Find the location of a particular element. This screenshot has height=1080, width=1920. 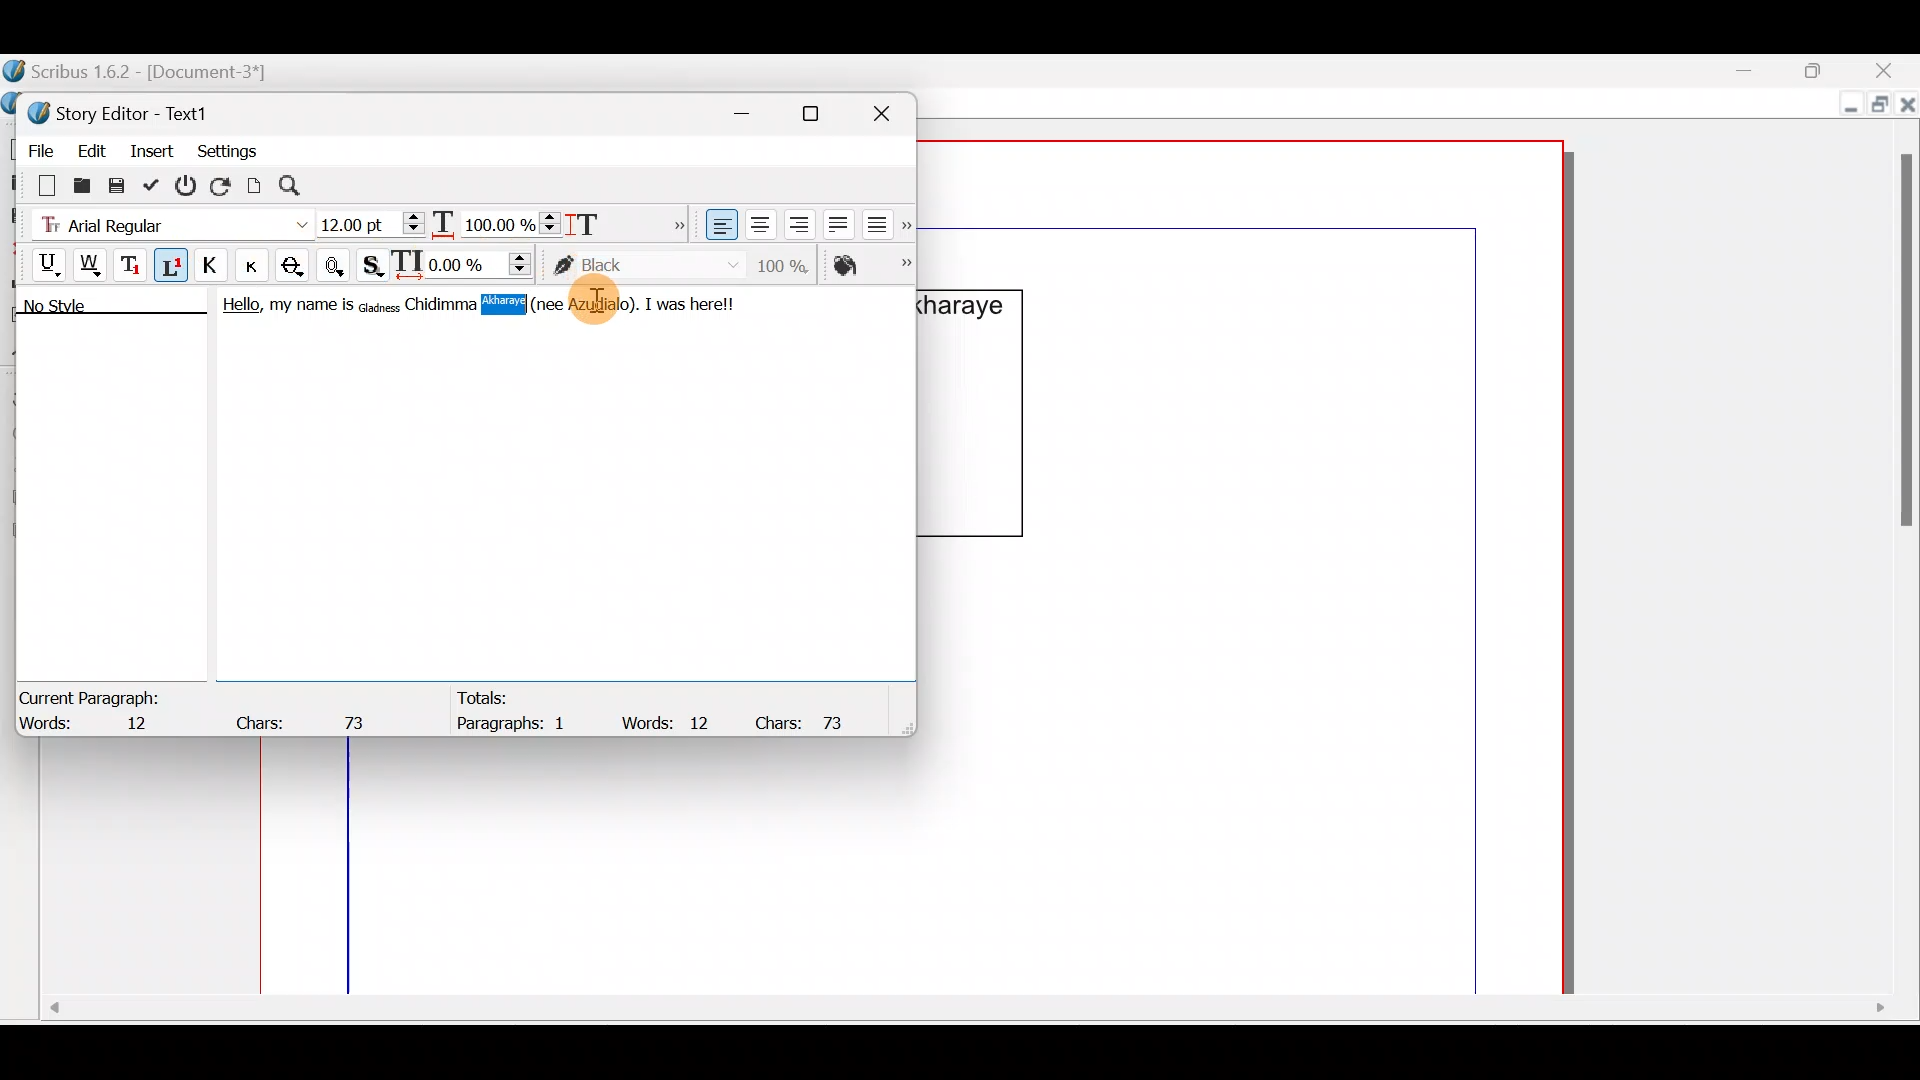

(nee is located at coordinates (572, 303).